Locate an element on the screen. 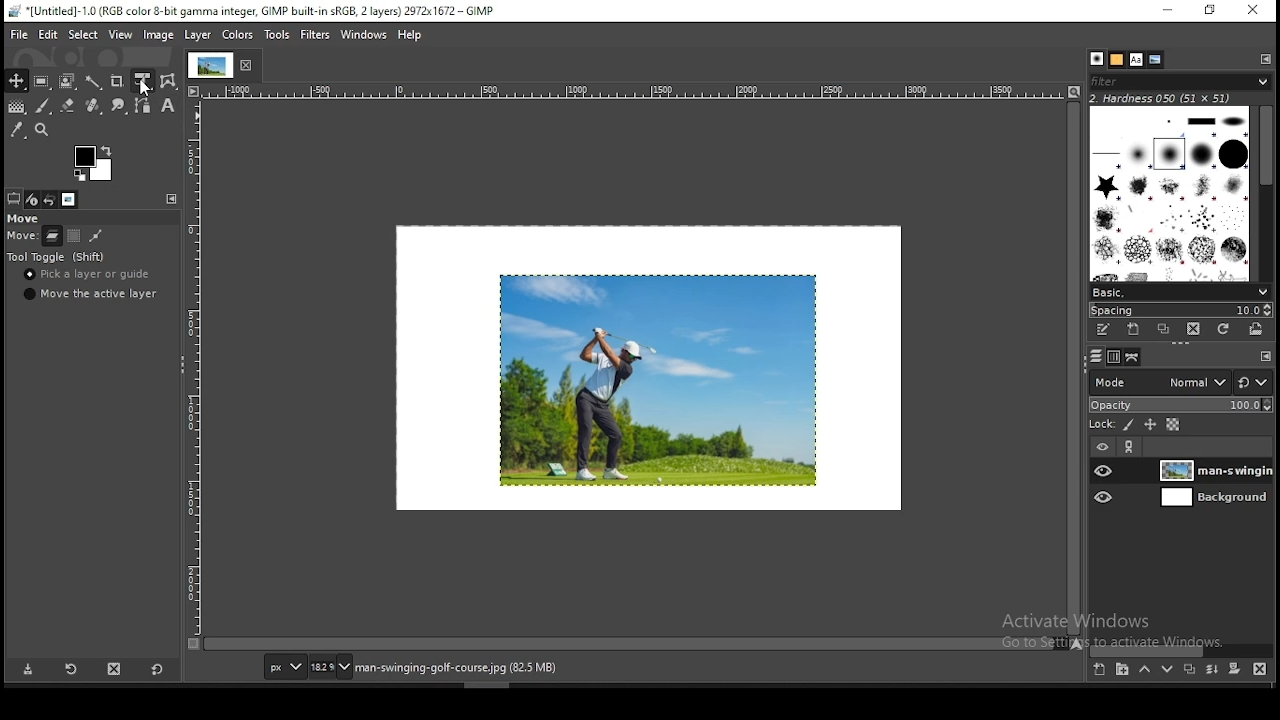 Image resolution: width=1280 pixels, height=720 pixels. wrap transform is located at coordinates (170, 80).